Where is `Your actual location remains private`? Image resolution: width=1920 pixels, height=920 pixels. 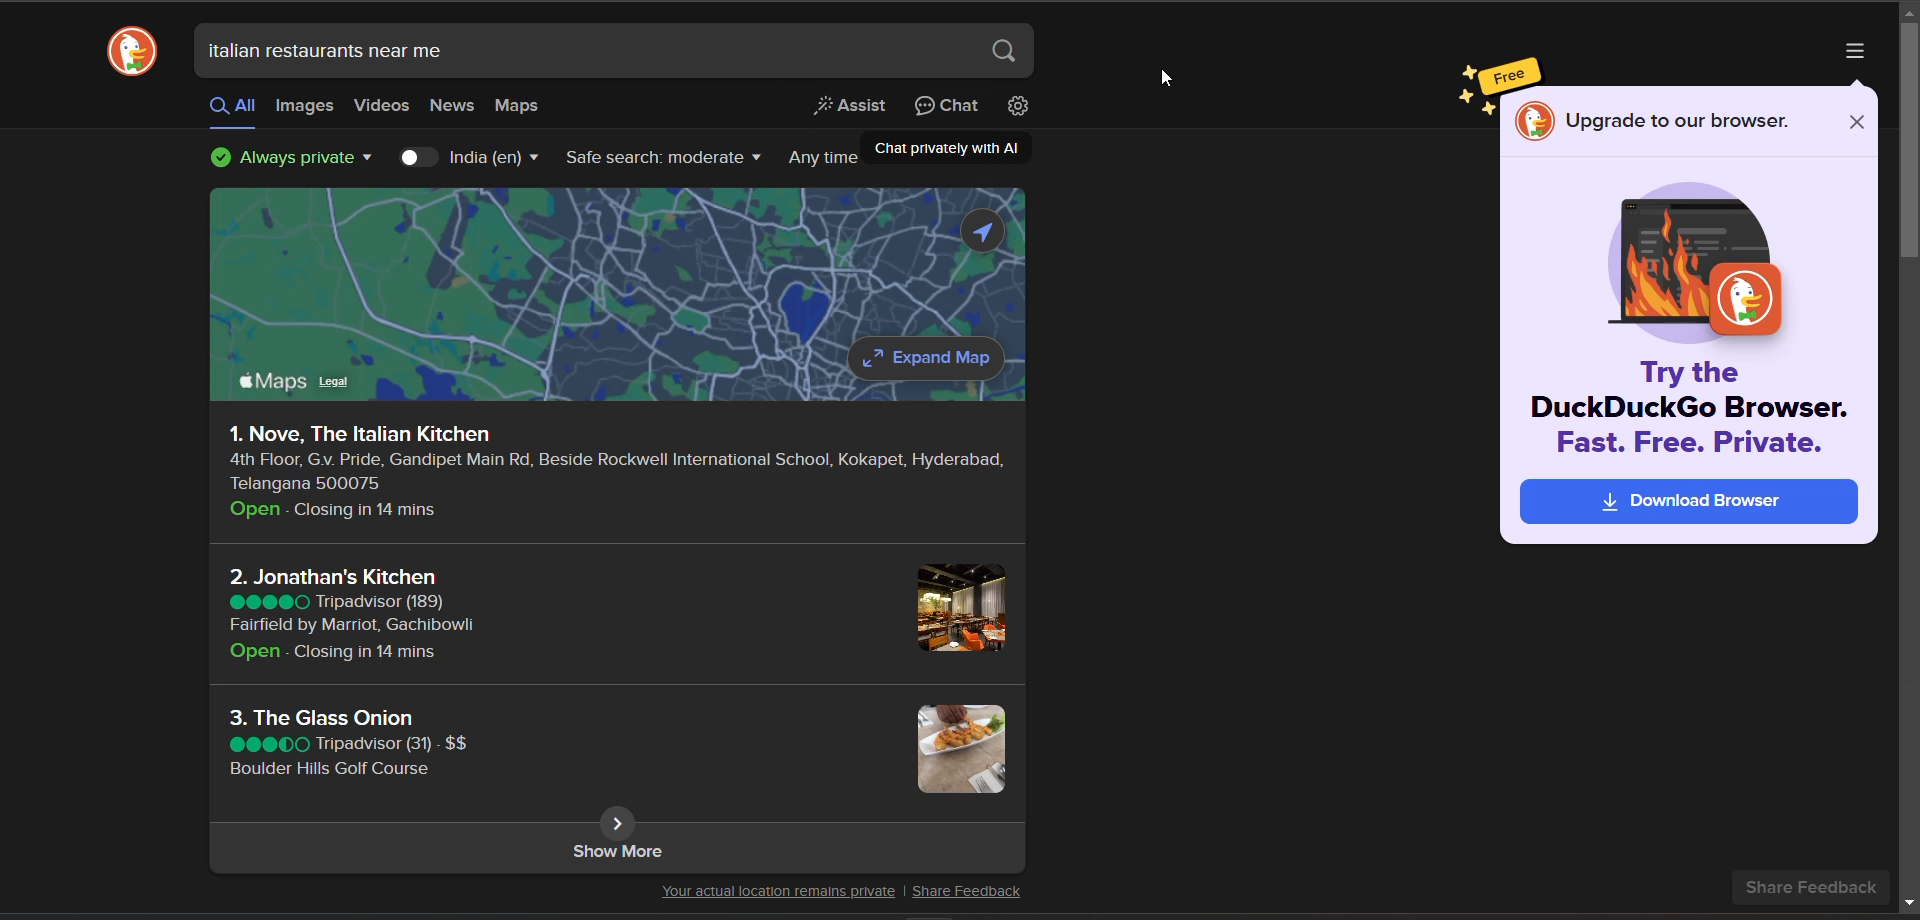
Your actual location remains private is located at coordinates (778, 892).